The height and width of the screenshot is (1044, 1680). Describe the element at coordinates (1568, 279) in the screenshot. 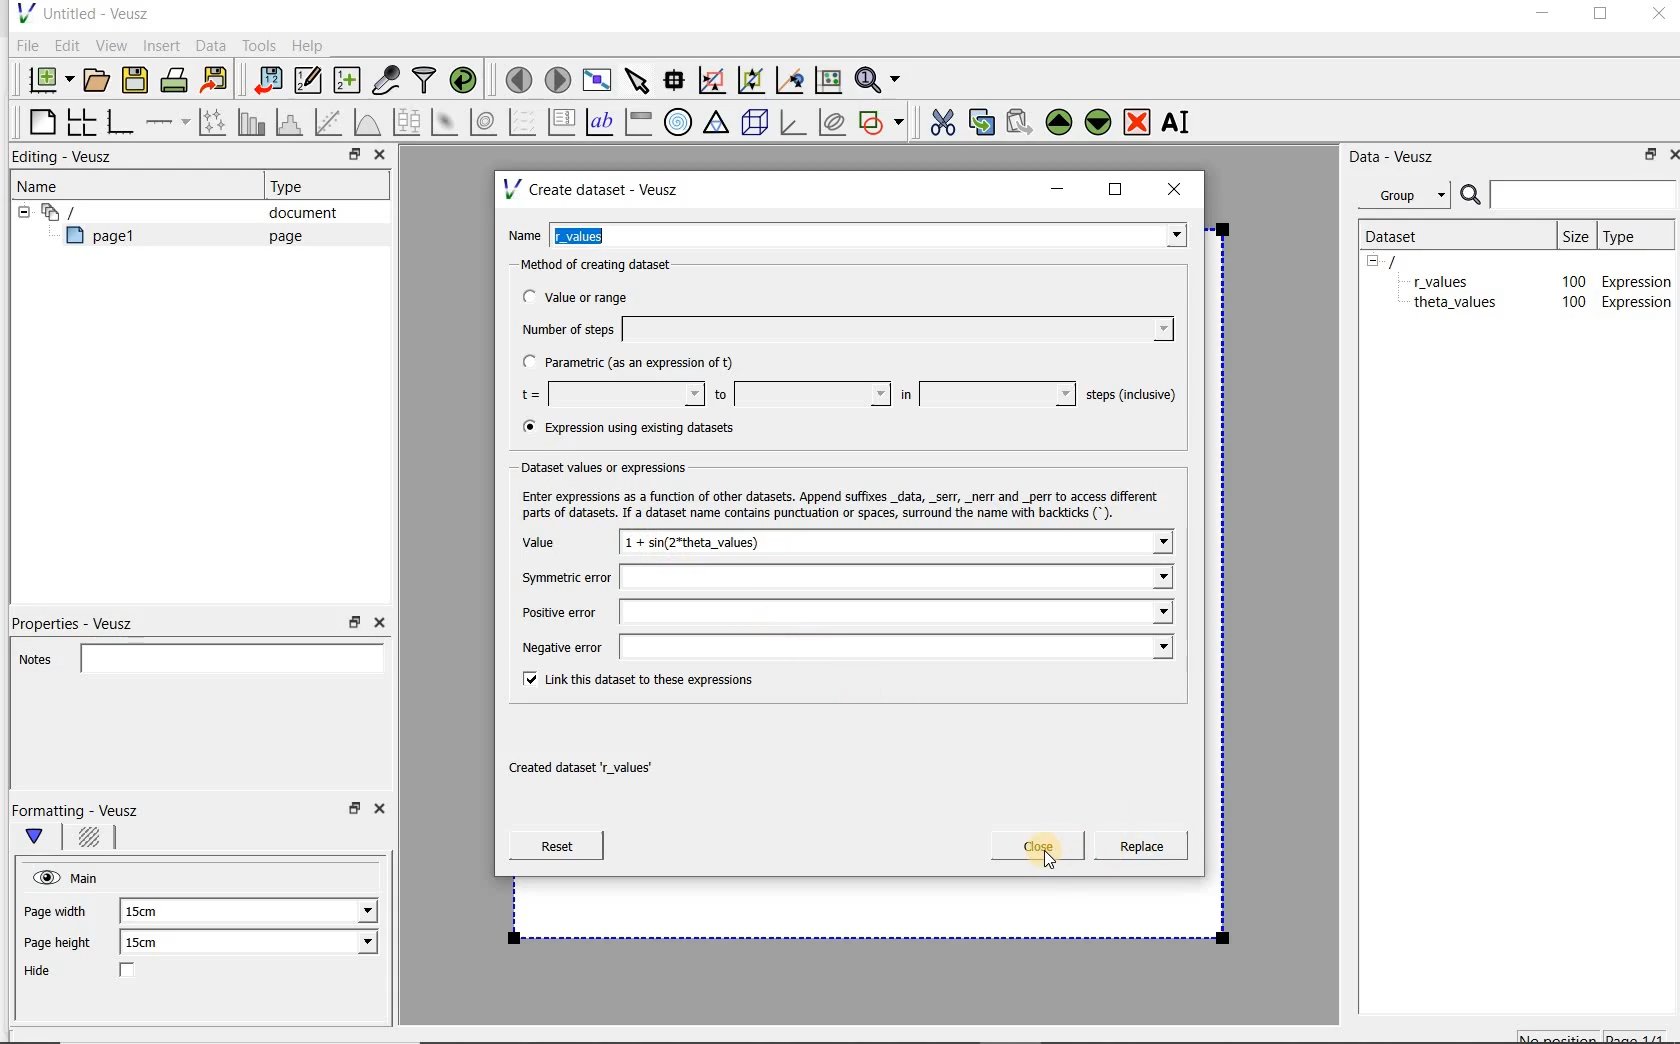

I see `100` at that location.